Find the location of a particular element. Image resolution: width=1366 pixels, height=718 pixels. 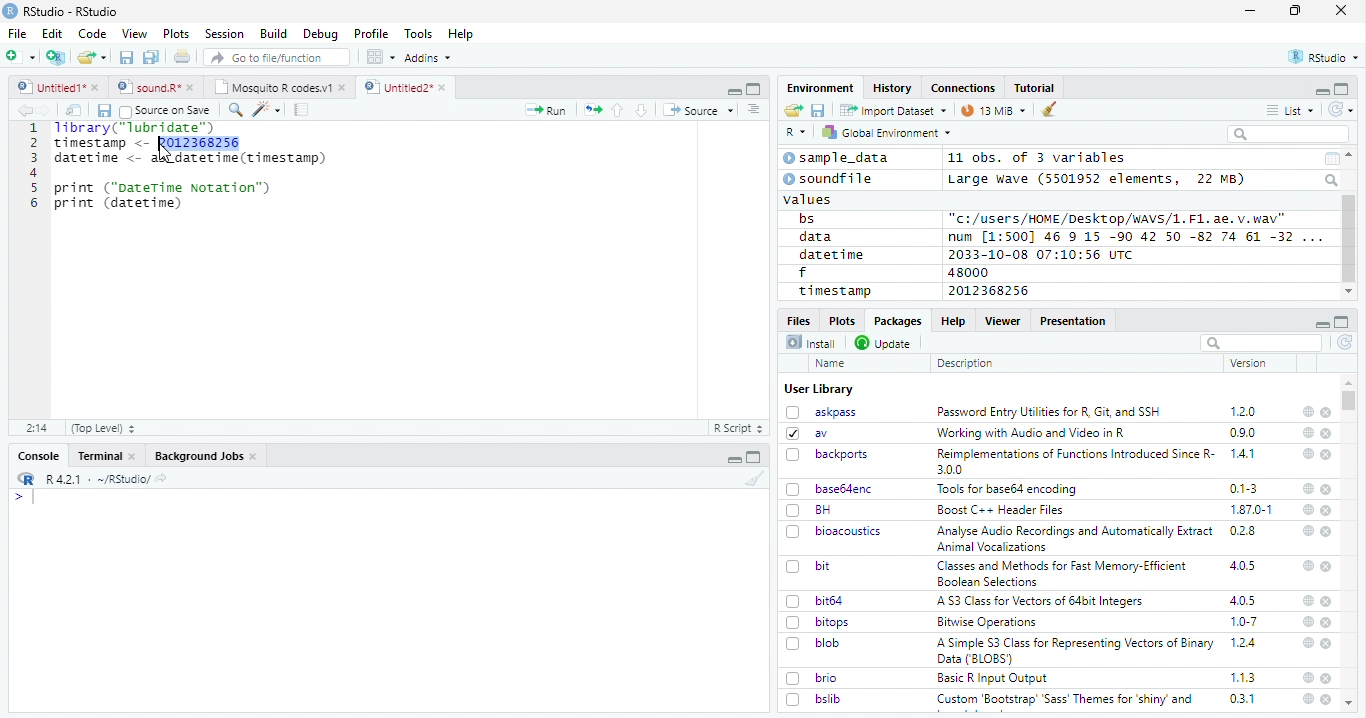

go backward is located at coordinates (25, 109).